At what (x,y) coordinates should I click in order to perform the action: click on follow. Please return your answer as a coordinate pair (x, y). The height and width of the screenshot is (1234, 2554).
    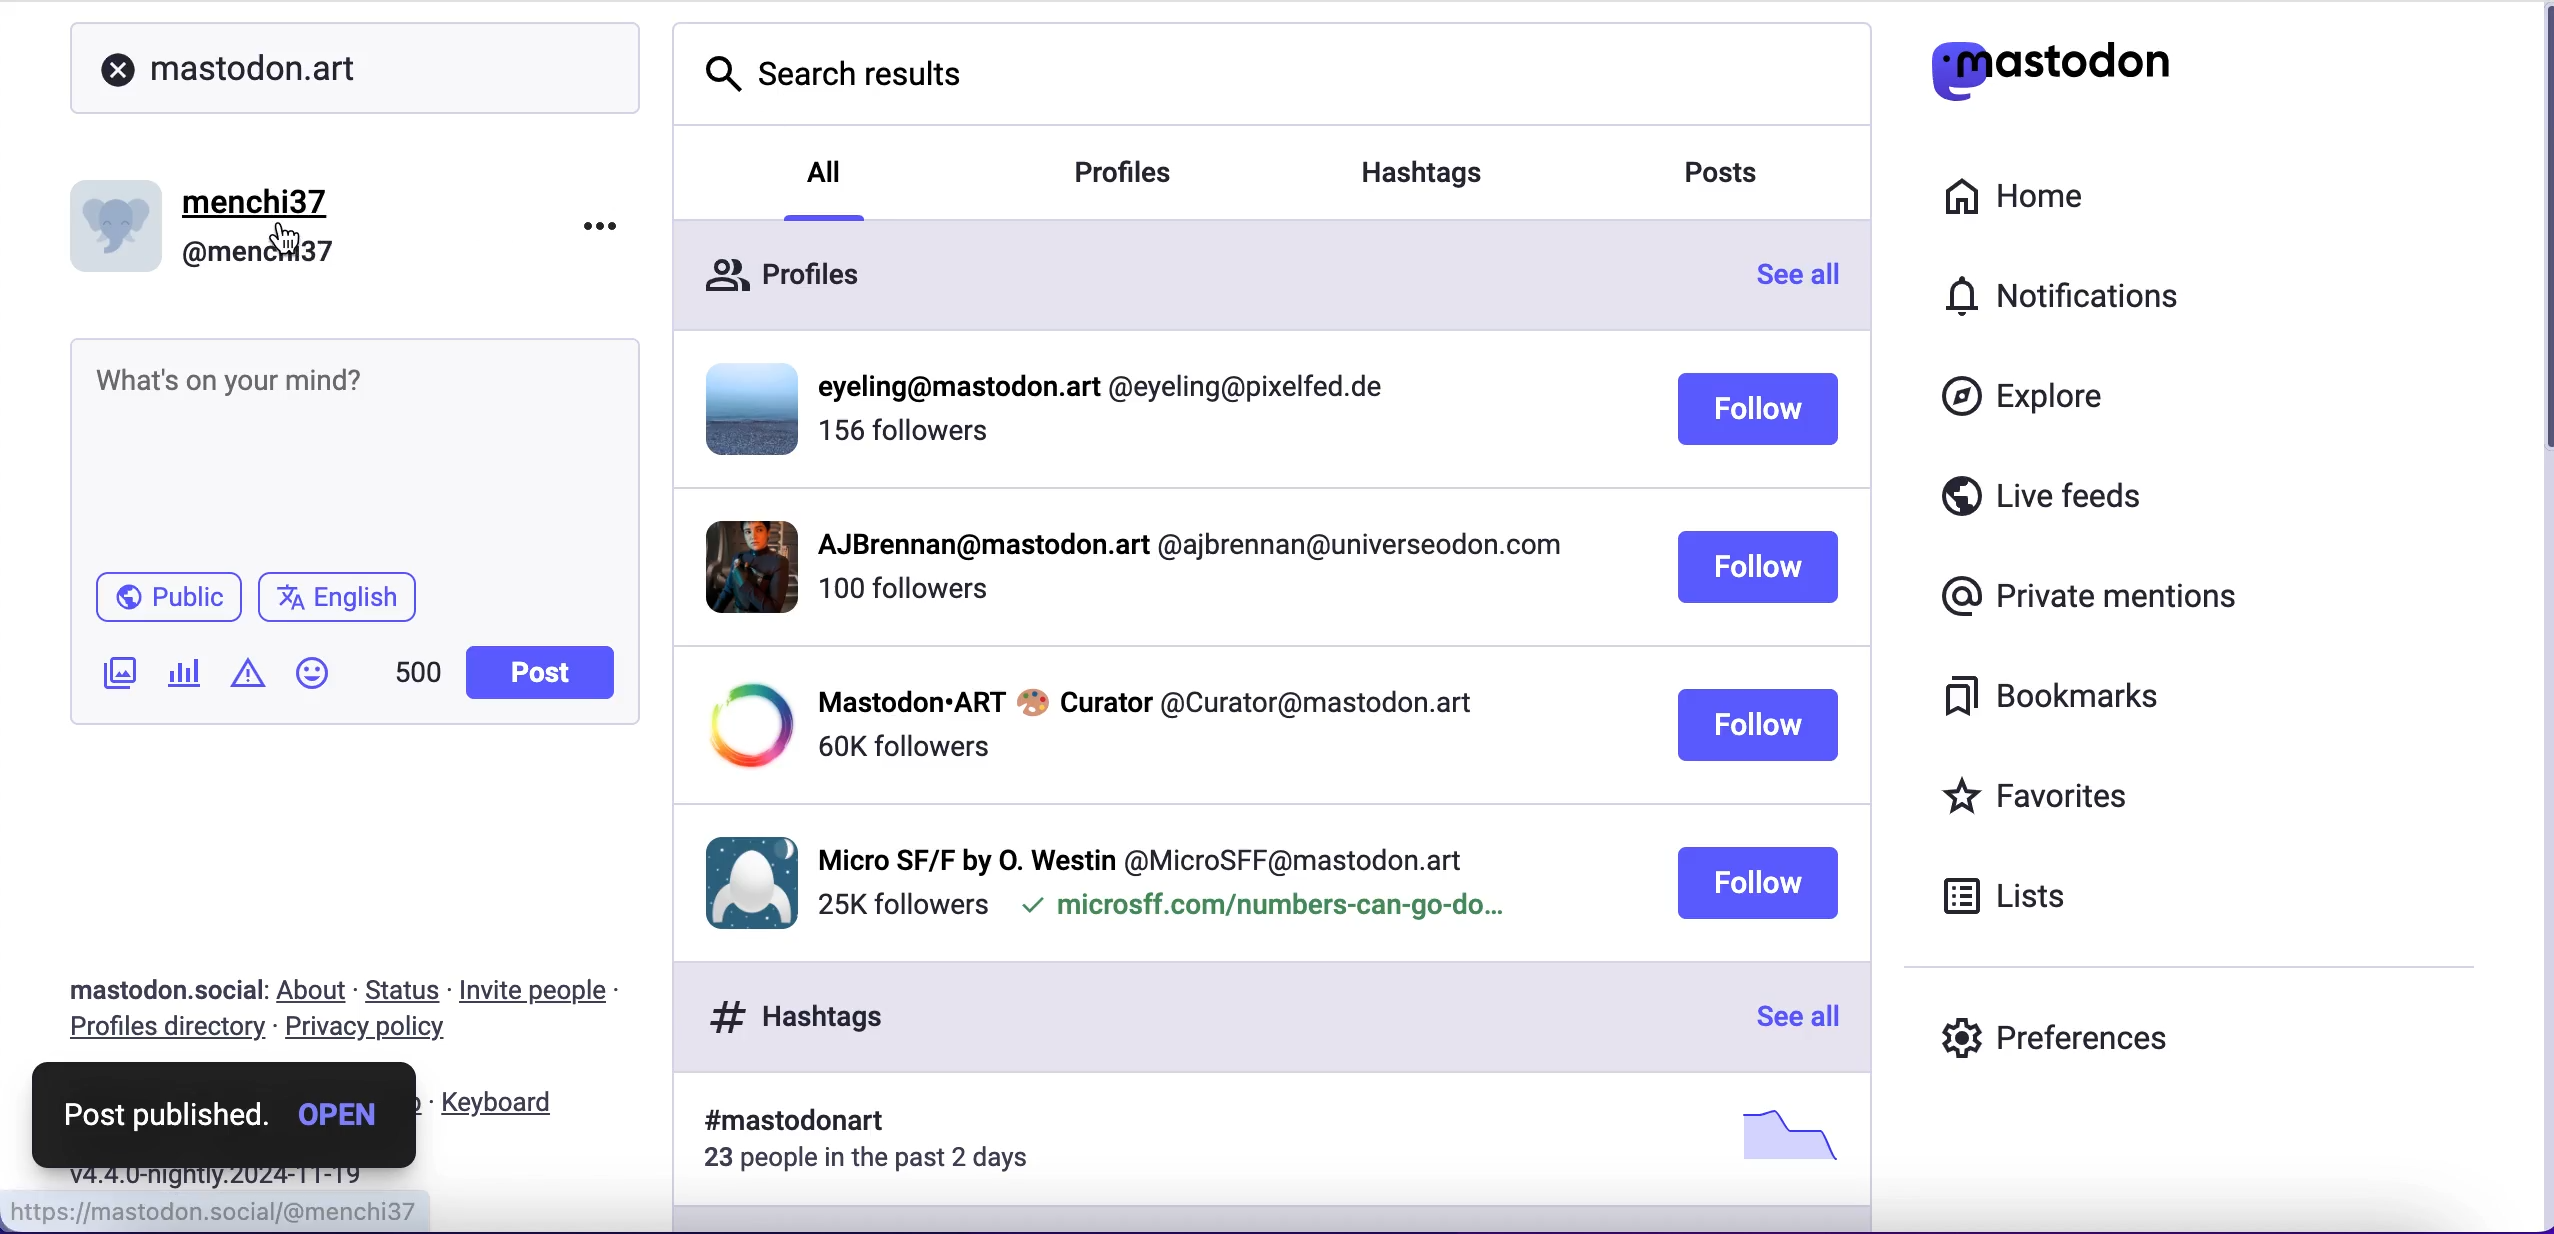
    Looking at the image, I should click on (1763, 408).